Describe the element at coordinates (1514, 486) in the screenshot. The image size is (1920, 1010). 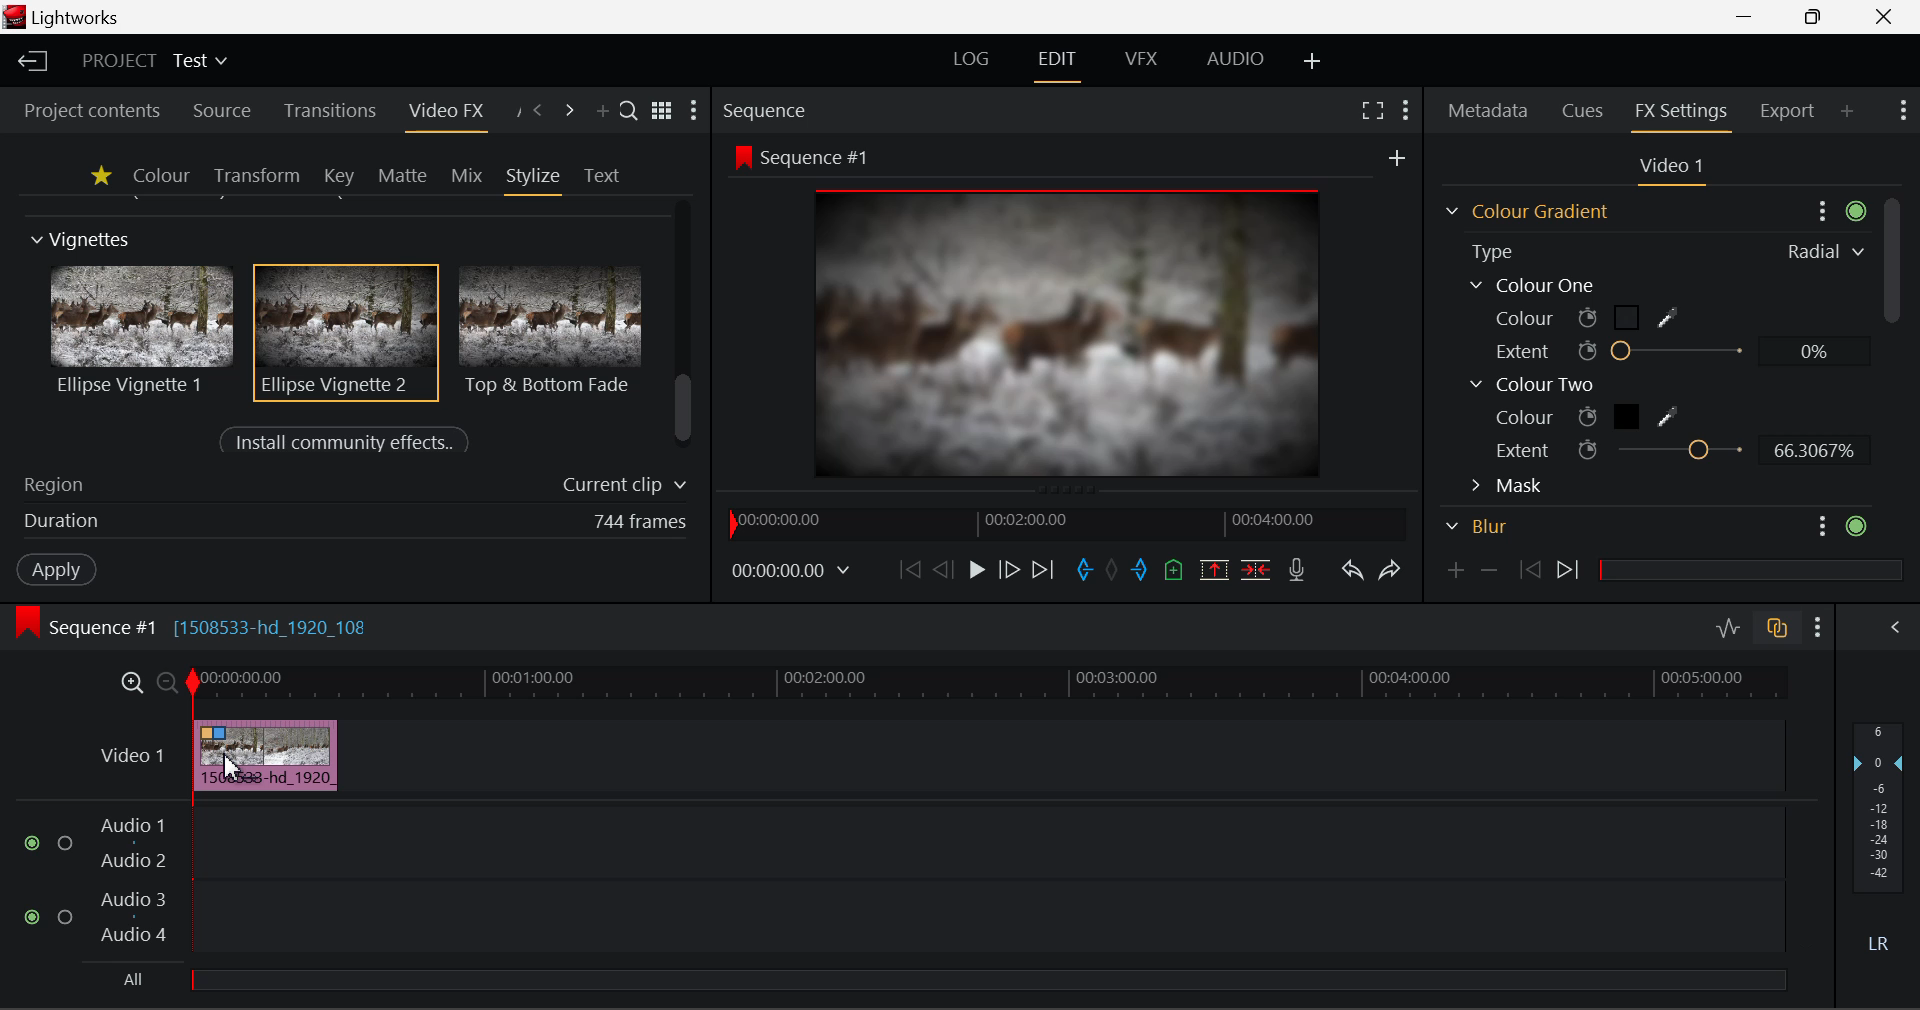
I see `> Mask` at that location.